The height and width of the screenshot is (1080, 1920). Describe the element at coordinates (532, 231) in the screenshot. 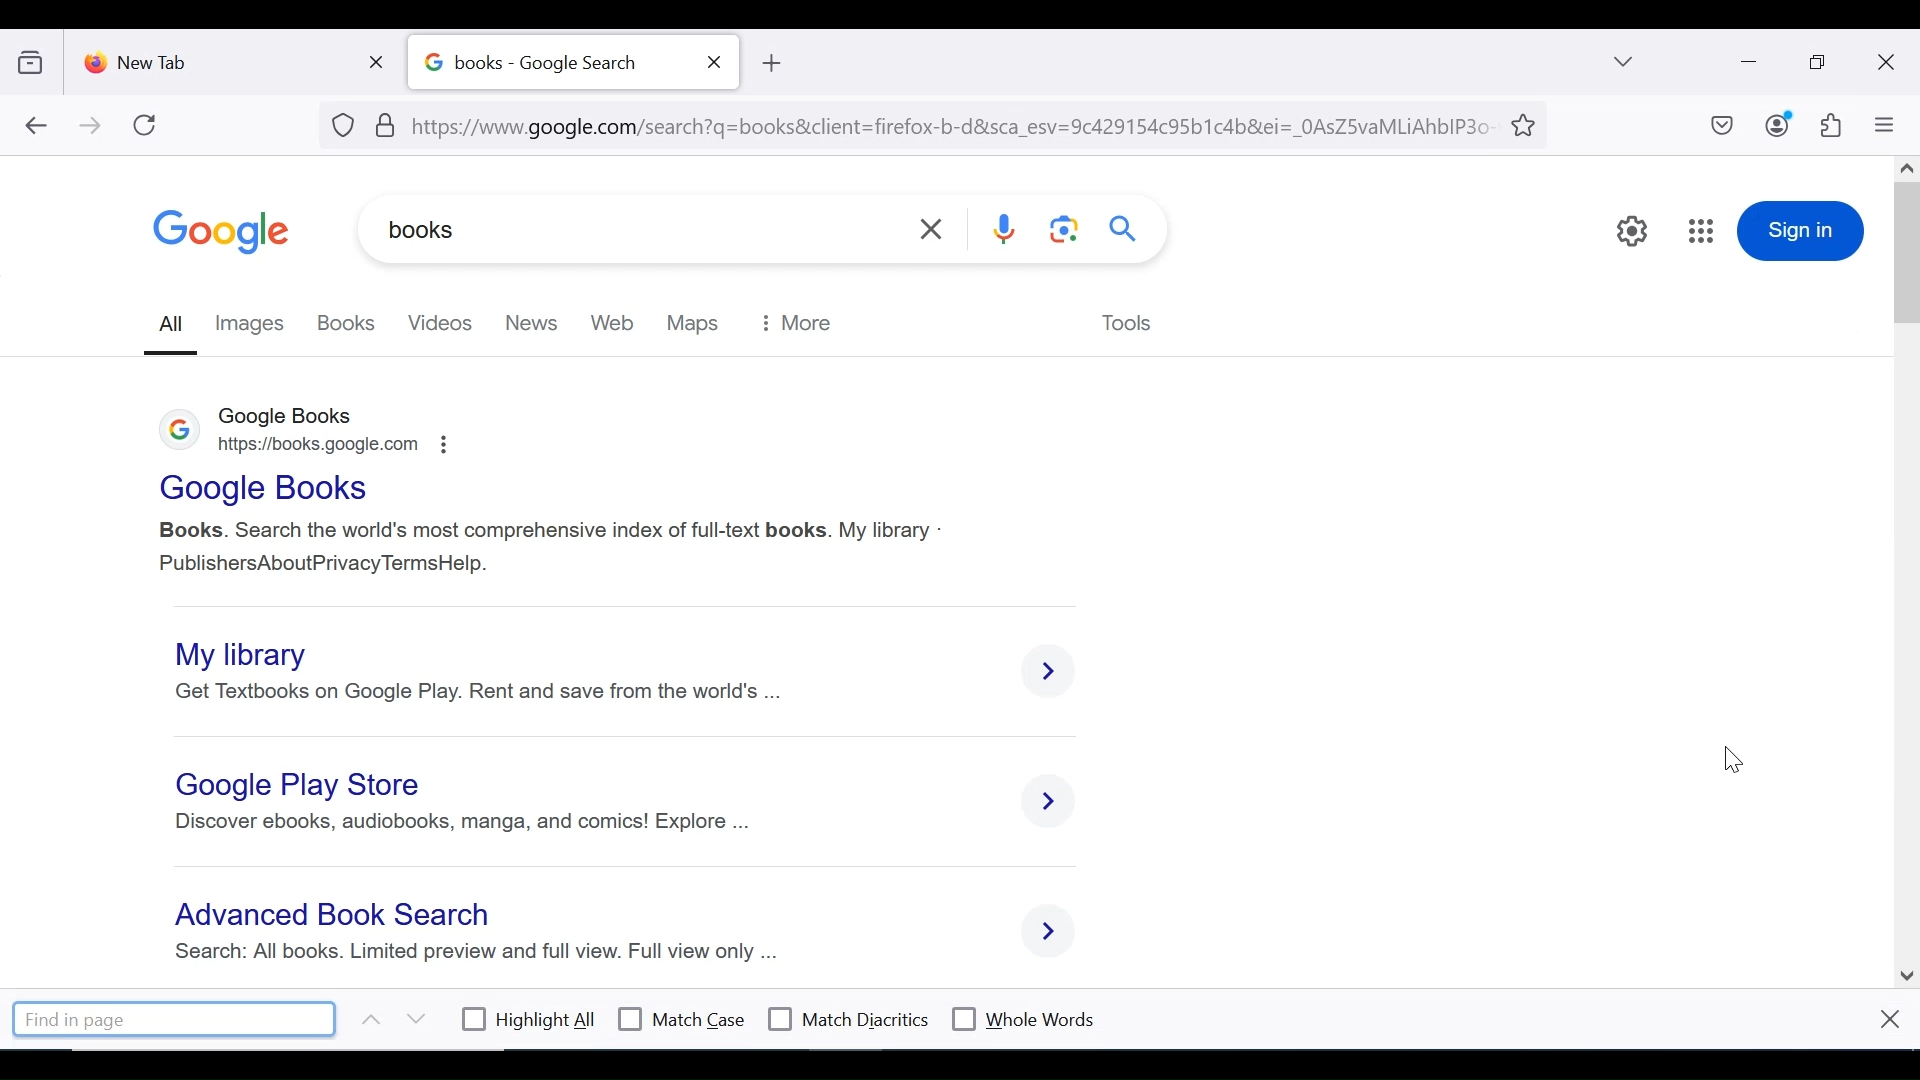

I see `books` at that location.